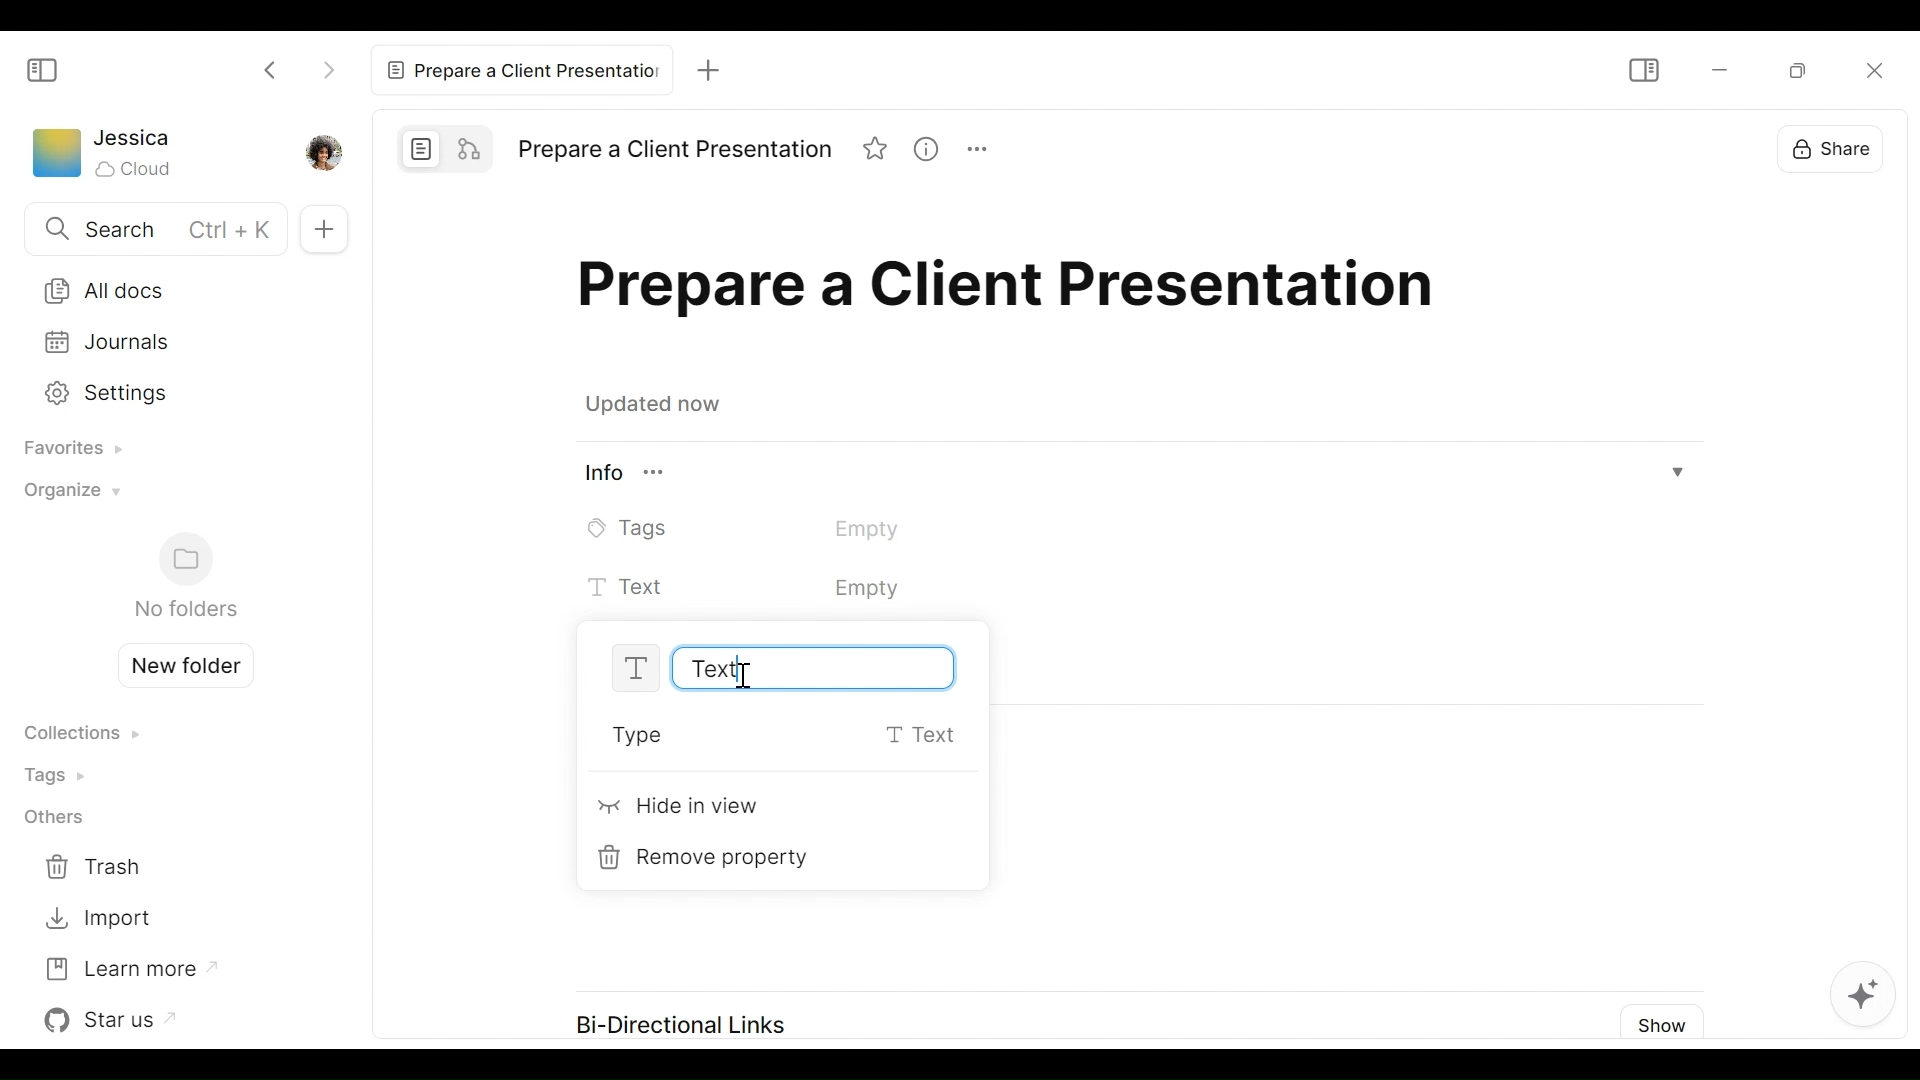 The width and height of the screenshot is (1920, 1080). Describe the element at coordinates (674, 150) in the screenshot. I see `Title` at that location.